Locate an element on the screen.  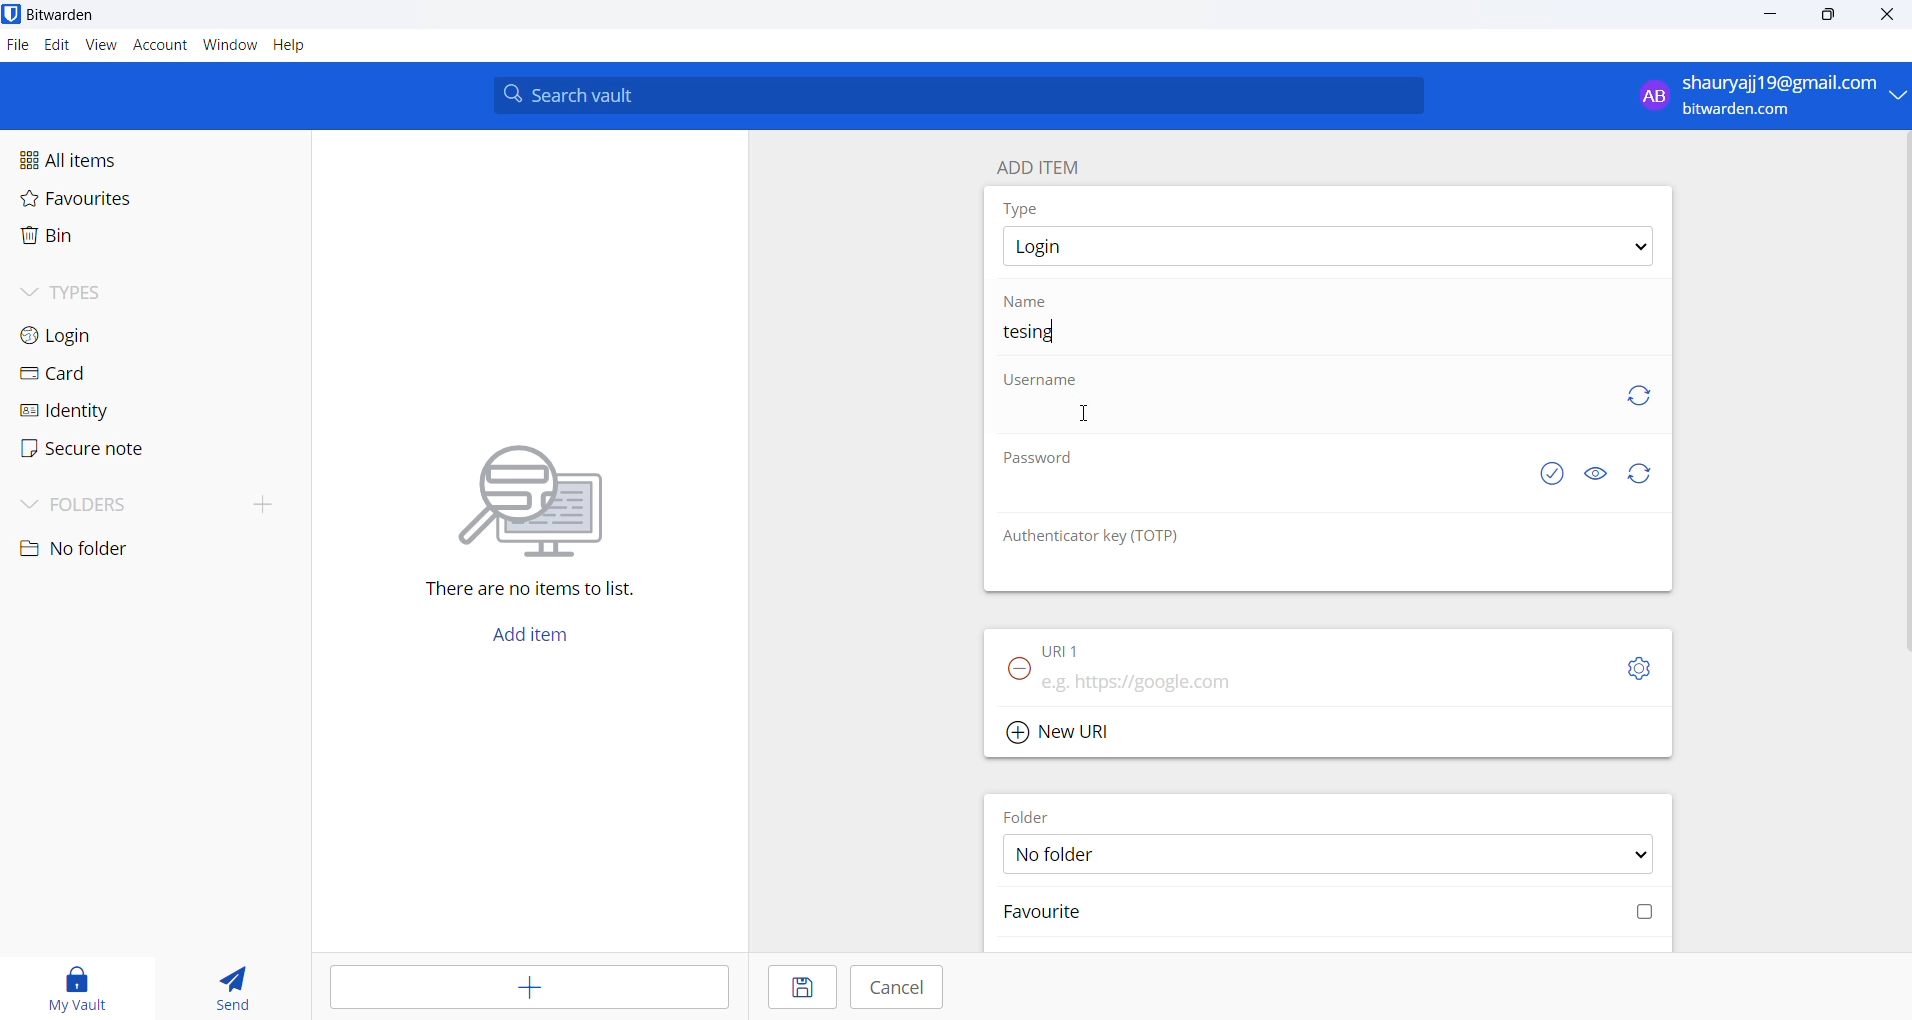
File is located at coordinates (16, 46).